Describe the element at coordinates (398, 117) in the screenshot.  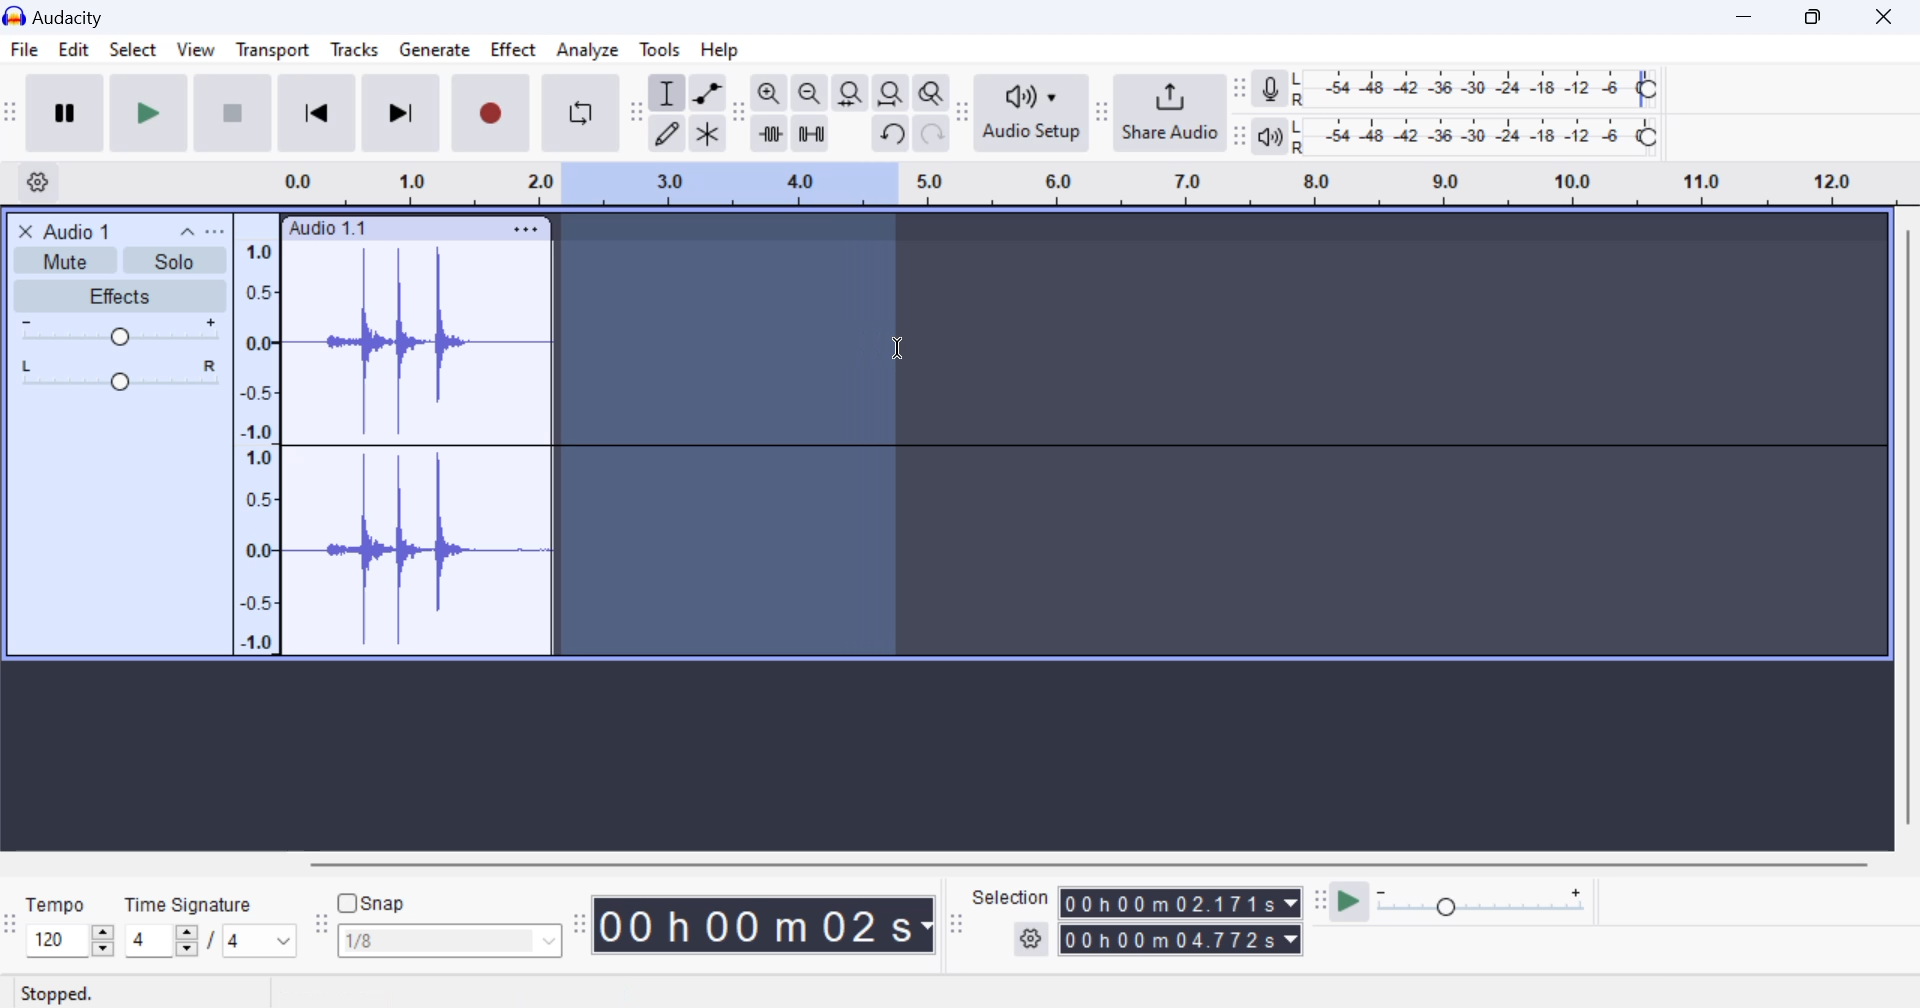
I see `Skip To End` at that location.